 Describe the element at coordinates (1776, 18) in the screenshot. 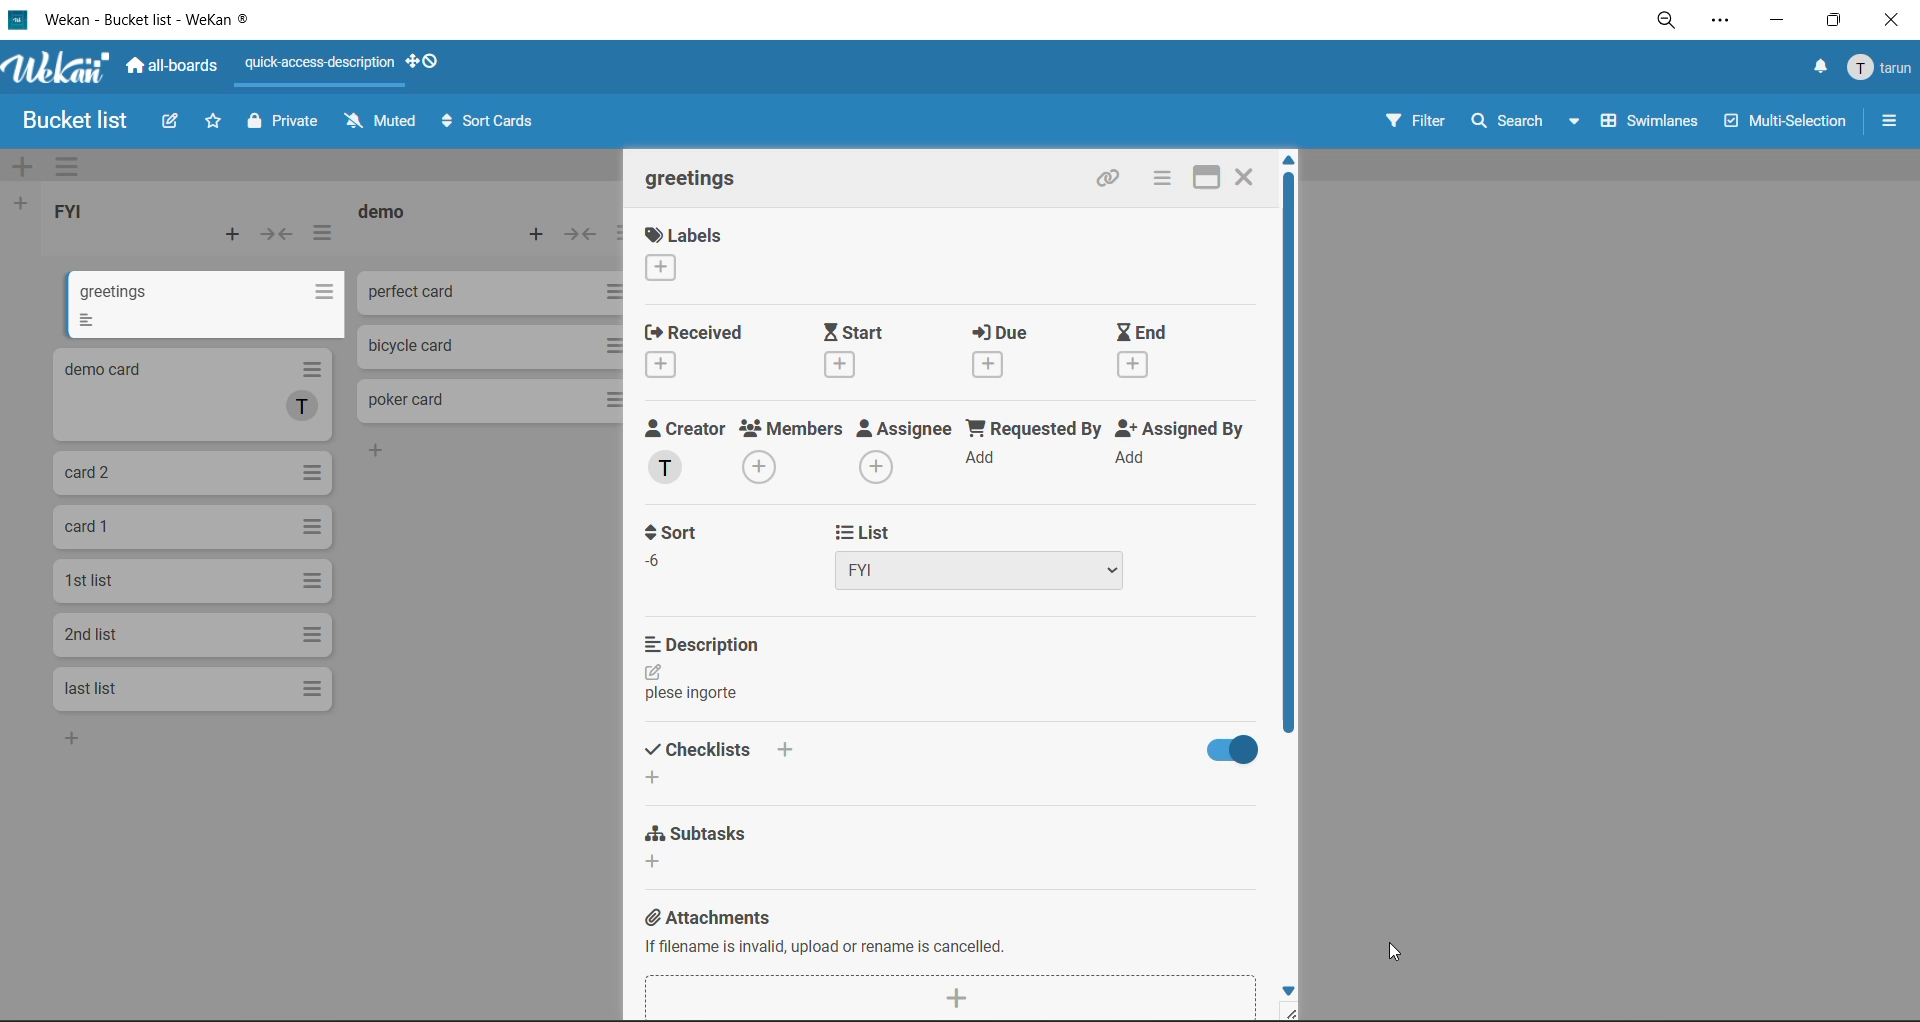

I see `minimize` at that location.